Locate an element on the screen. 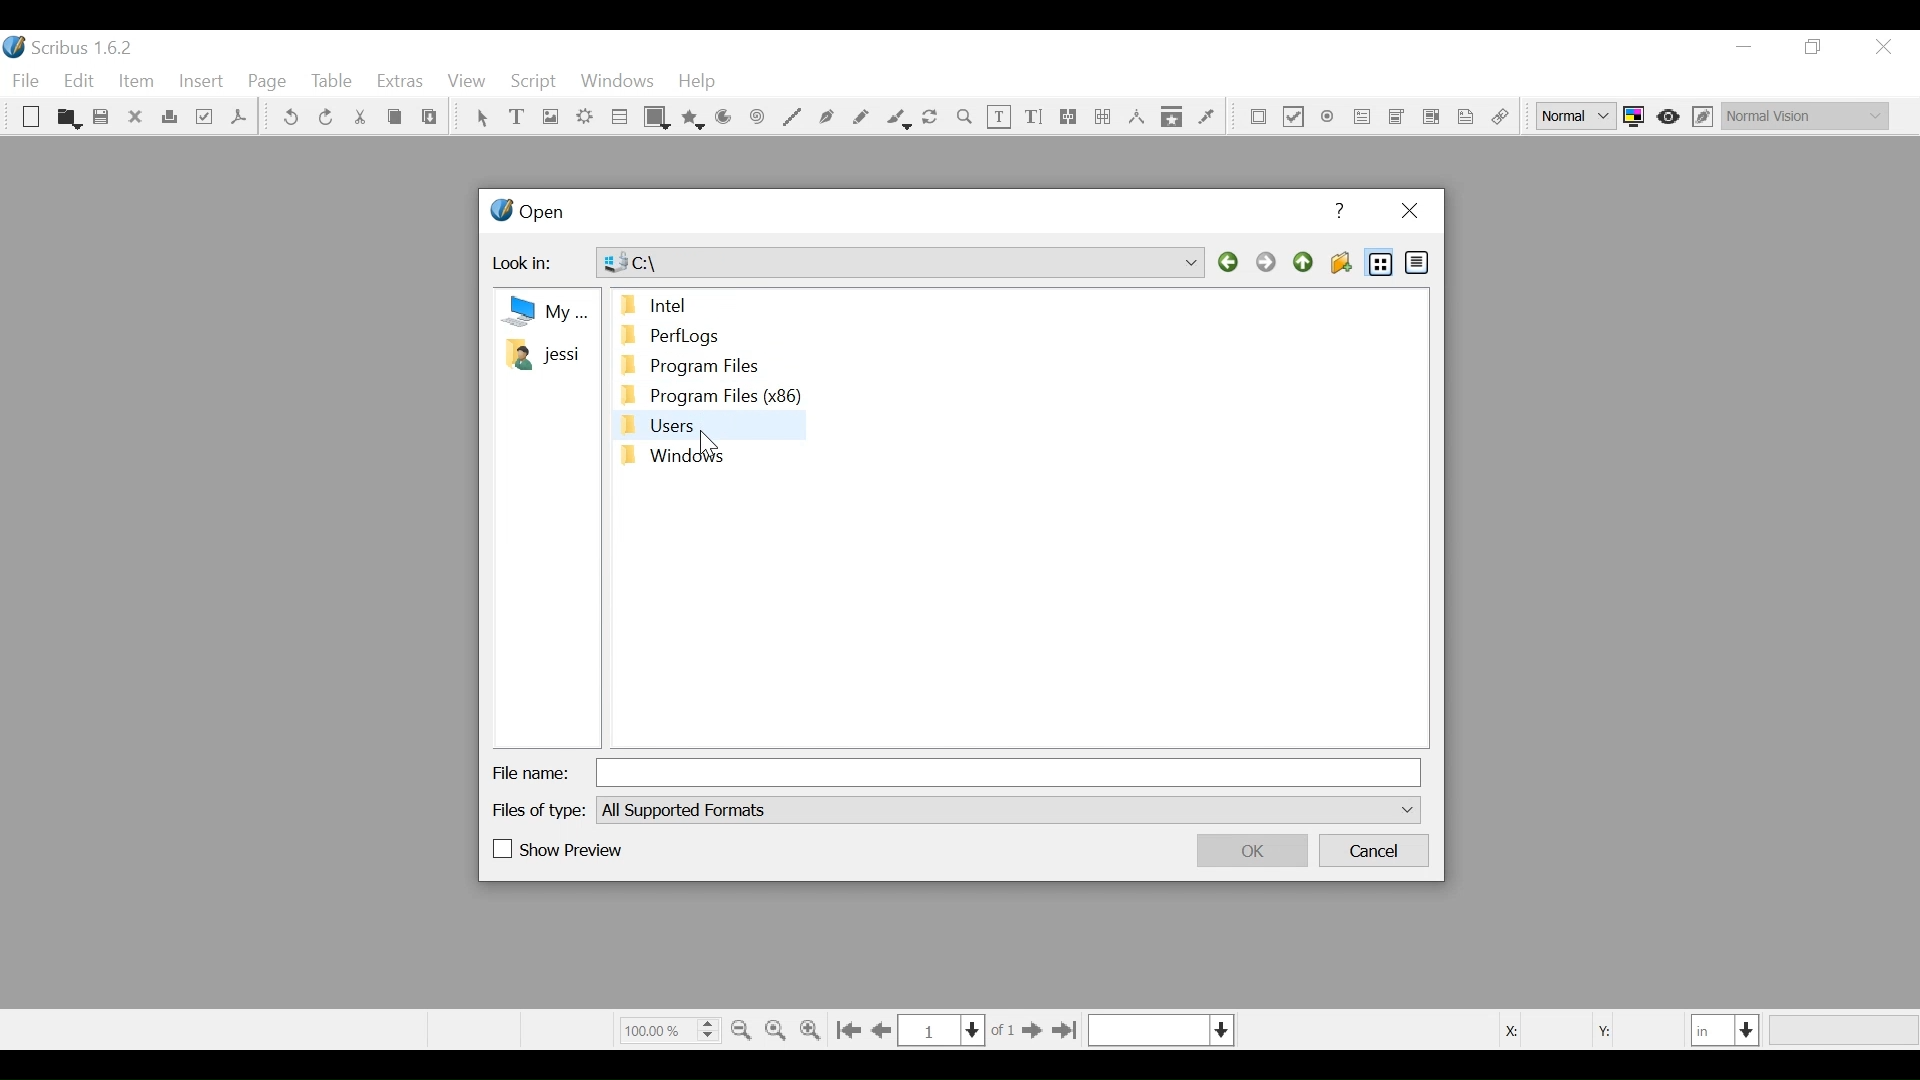  OK is located at coordinates (1249, 850).